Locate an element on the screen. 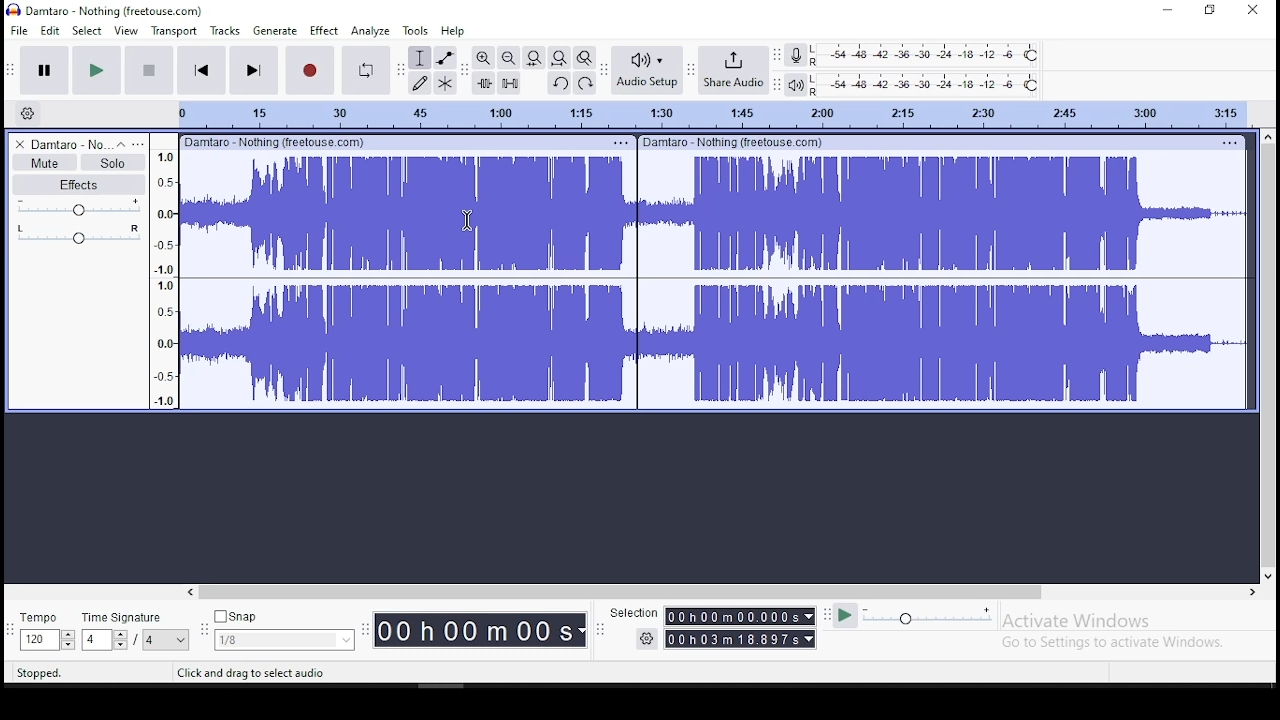 This screenshot has width=1280, height=720. skip to start is located at coordinates (201, 69).